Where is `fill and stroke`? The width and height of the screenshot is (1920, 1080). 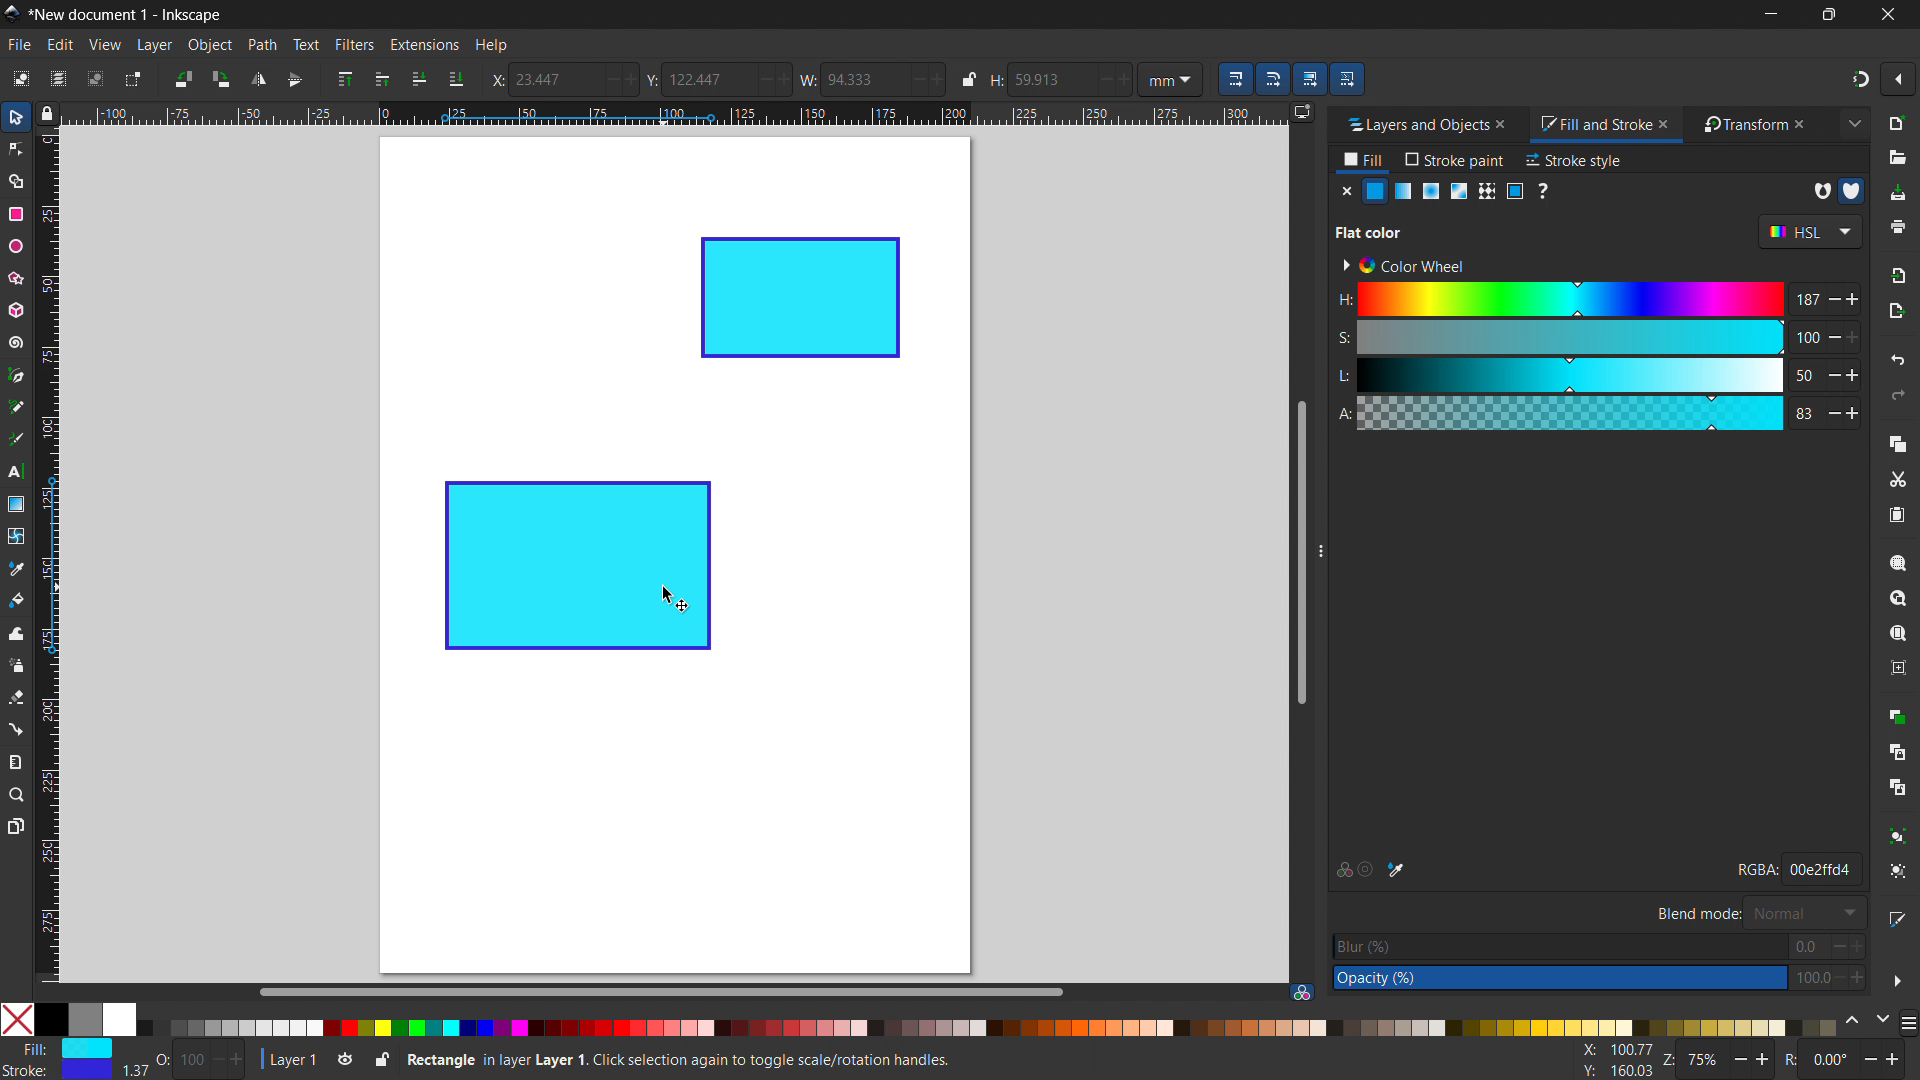 fill and stroke is located at coordinates (1593, 125).